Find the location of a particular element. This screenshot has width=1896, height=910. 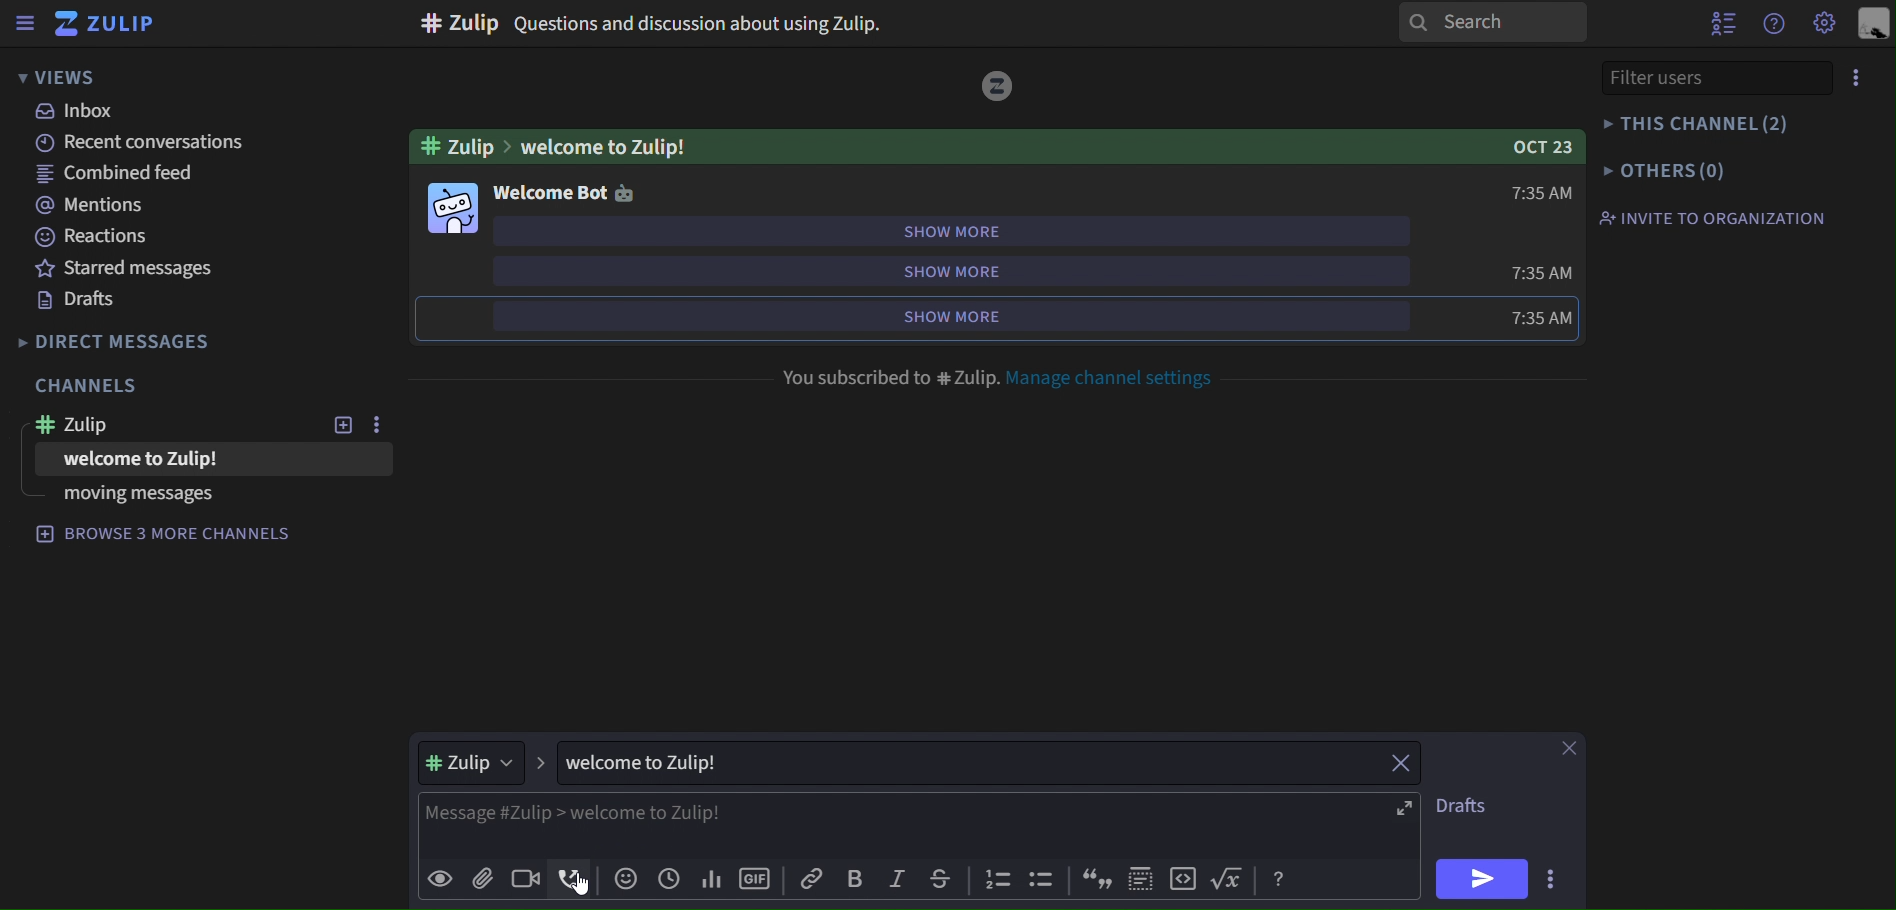

add video  call is located at coordinates (525, 880).